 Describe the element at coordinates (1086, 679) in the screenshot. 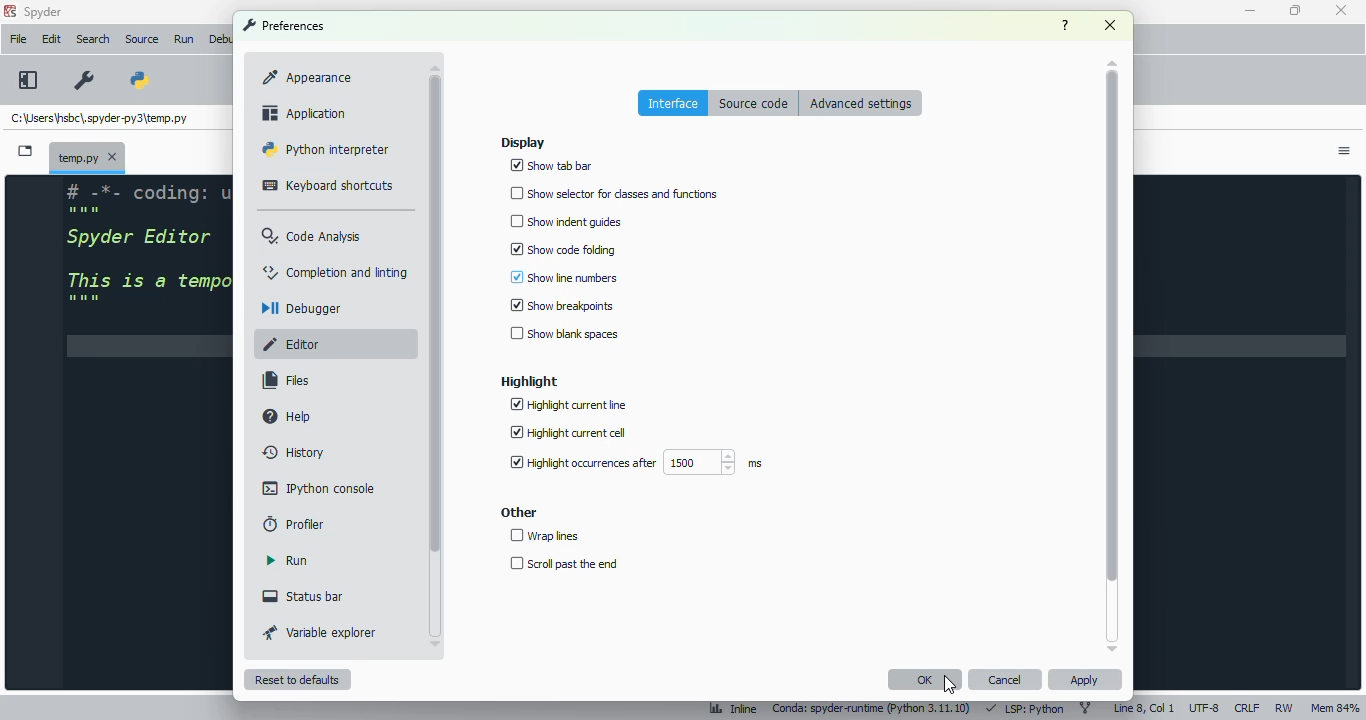

I see `apply` at that location.